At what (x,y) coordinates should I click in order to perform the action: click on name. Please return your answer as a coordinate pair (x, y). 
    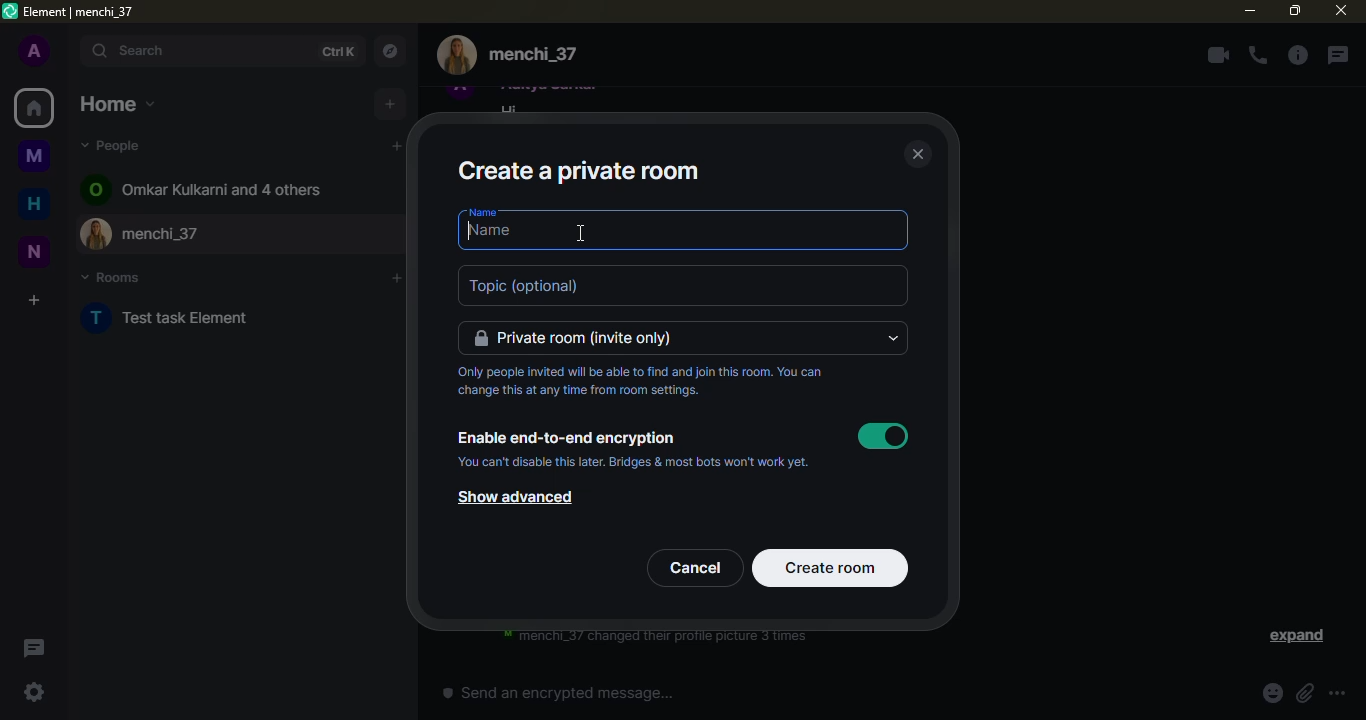
    Looking at the image, I should click on (483, 212).